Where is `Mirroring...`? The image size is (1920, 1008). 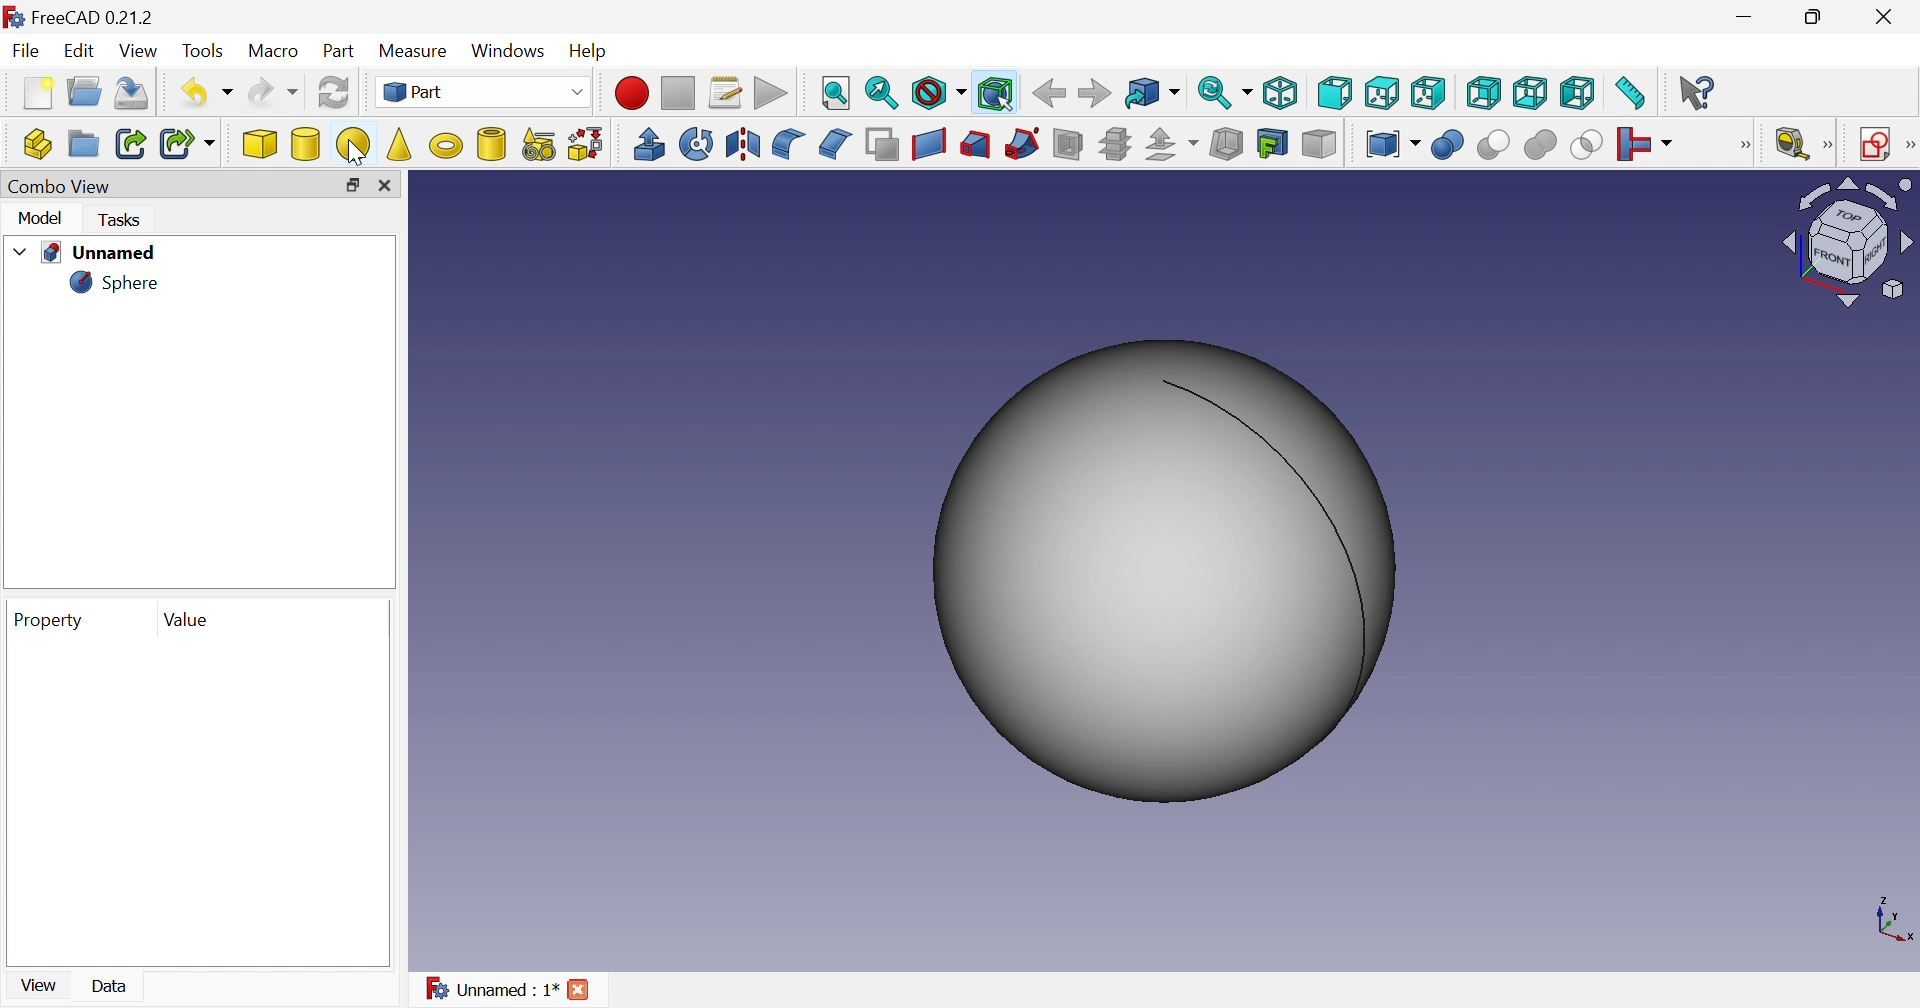
Mirroring... is located at coordinates (742, 144).